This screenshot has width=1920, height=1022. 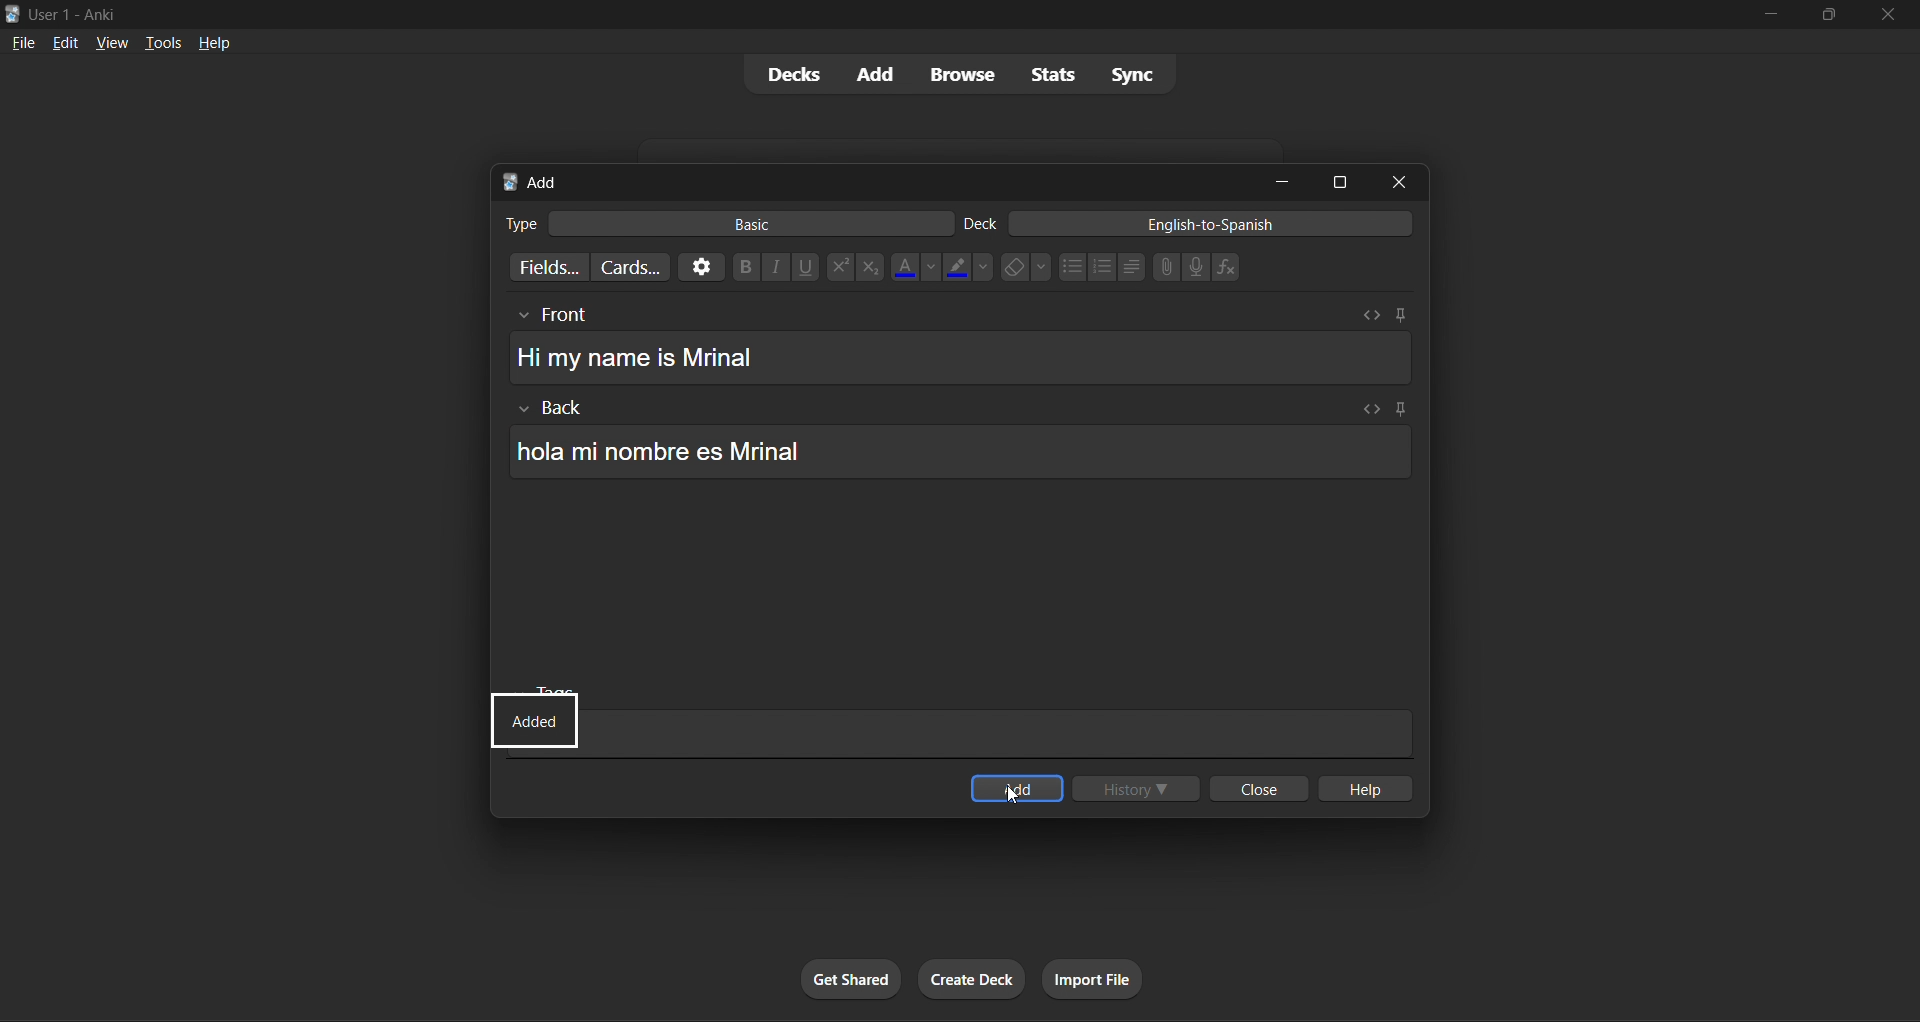 What do you see at coordinates (1255, 791) in the screenshot?
I see `close` at bounding box center [1255, 791].